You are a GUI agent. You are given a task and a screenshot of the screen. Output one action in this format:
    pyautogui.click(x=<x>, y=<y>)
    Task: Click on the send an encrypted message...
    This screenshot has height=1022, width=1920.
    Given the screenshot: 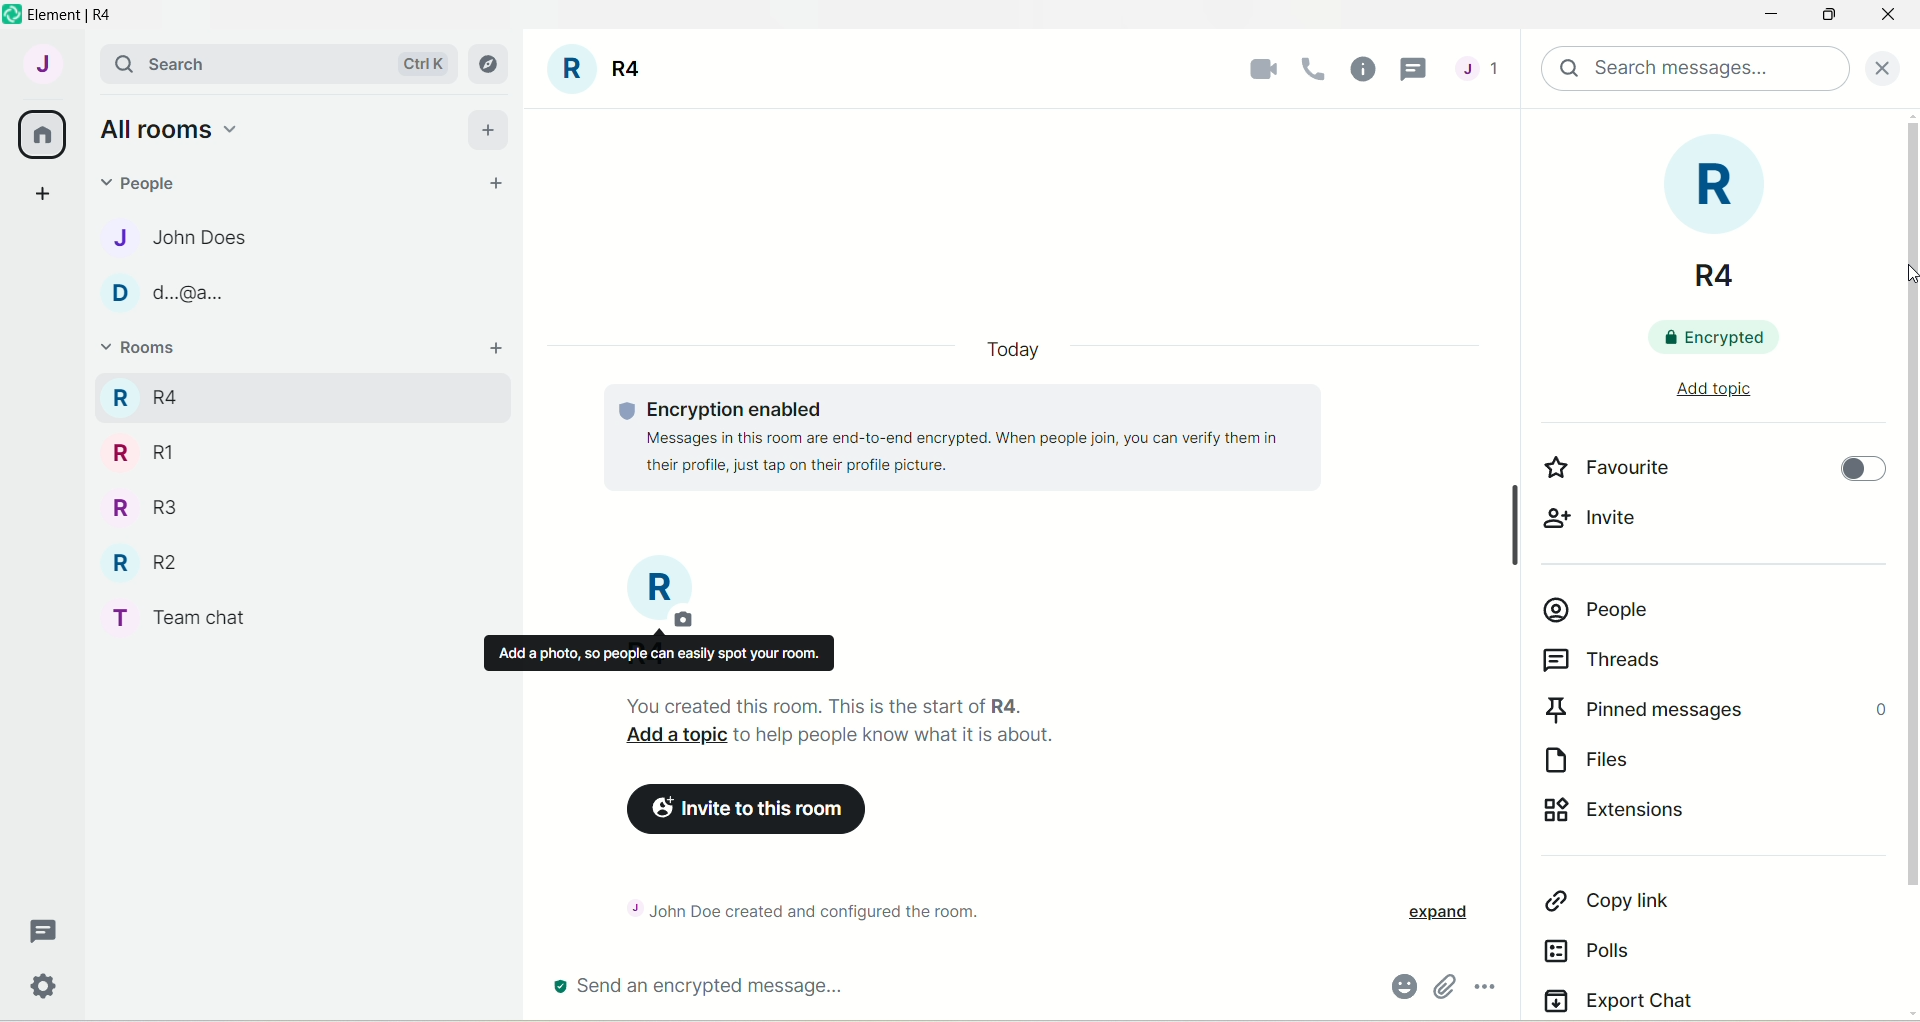 What is the action you would take?
    pyautogui.click(x=839, y=988)
    